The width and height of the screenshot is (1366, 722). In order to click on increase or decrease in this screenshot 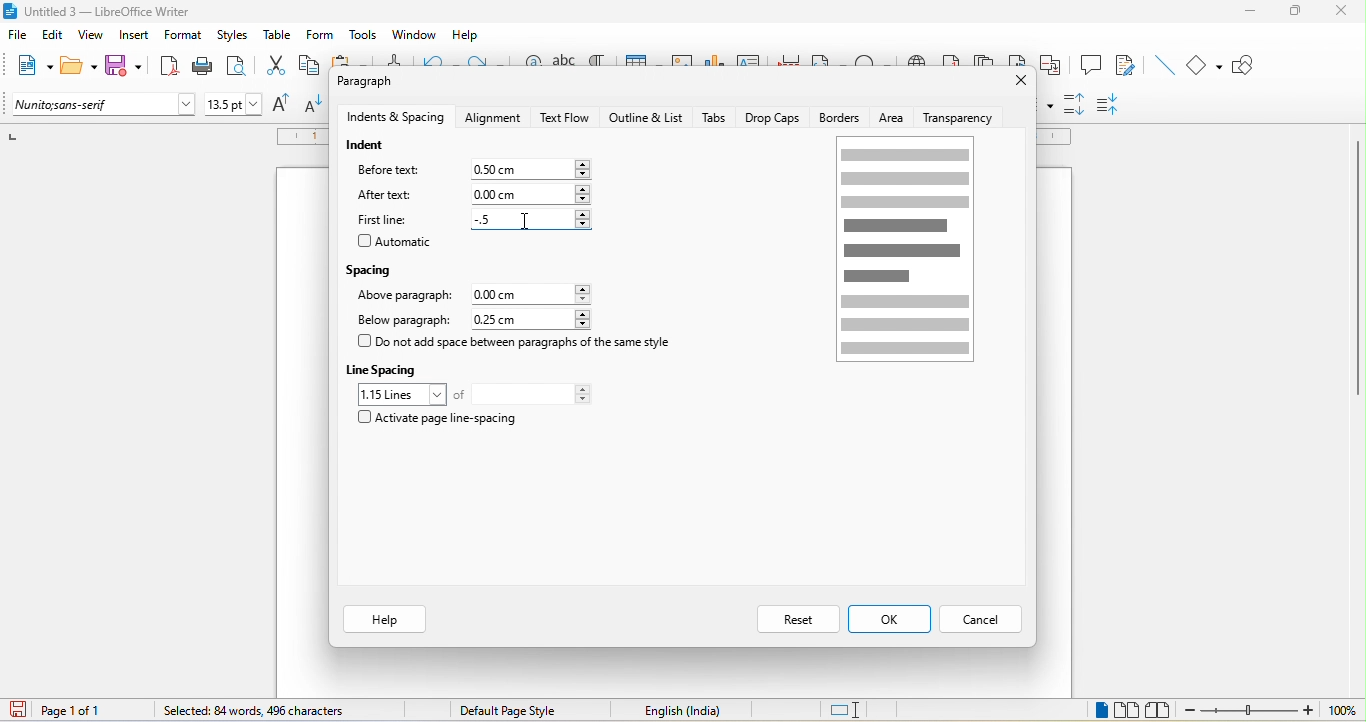, I will do `click(583, 220)`.